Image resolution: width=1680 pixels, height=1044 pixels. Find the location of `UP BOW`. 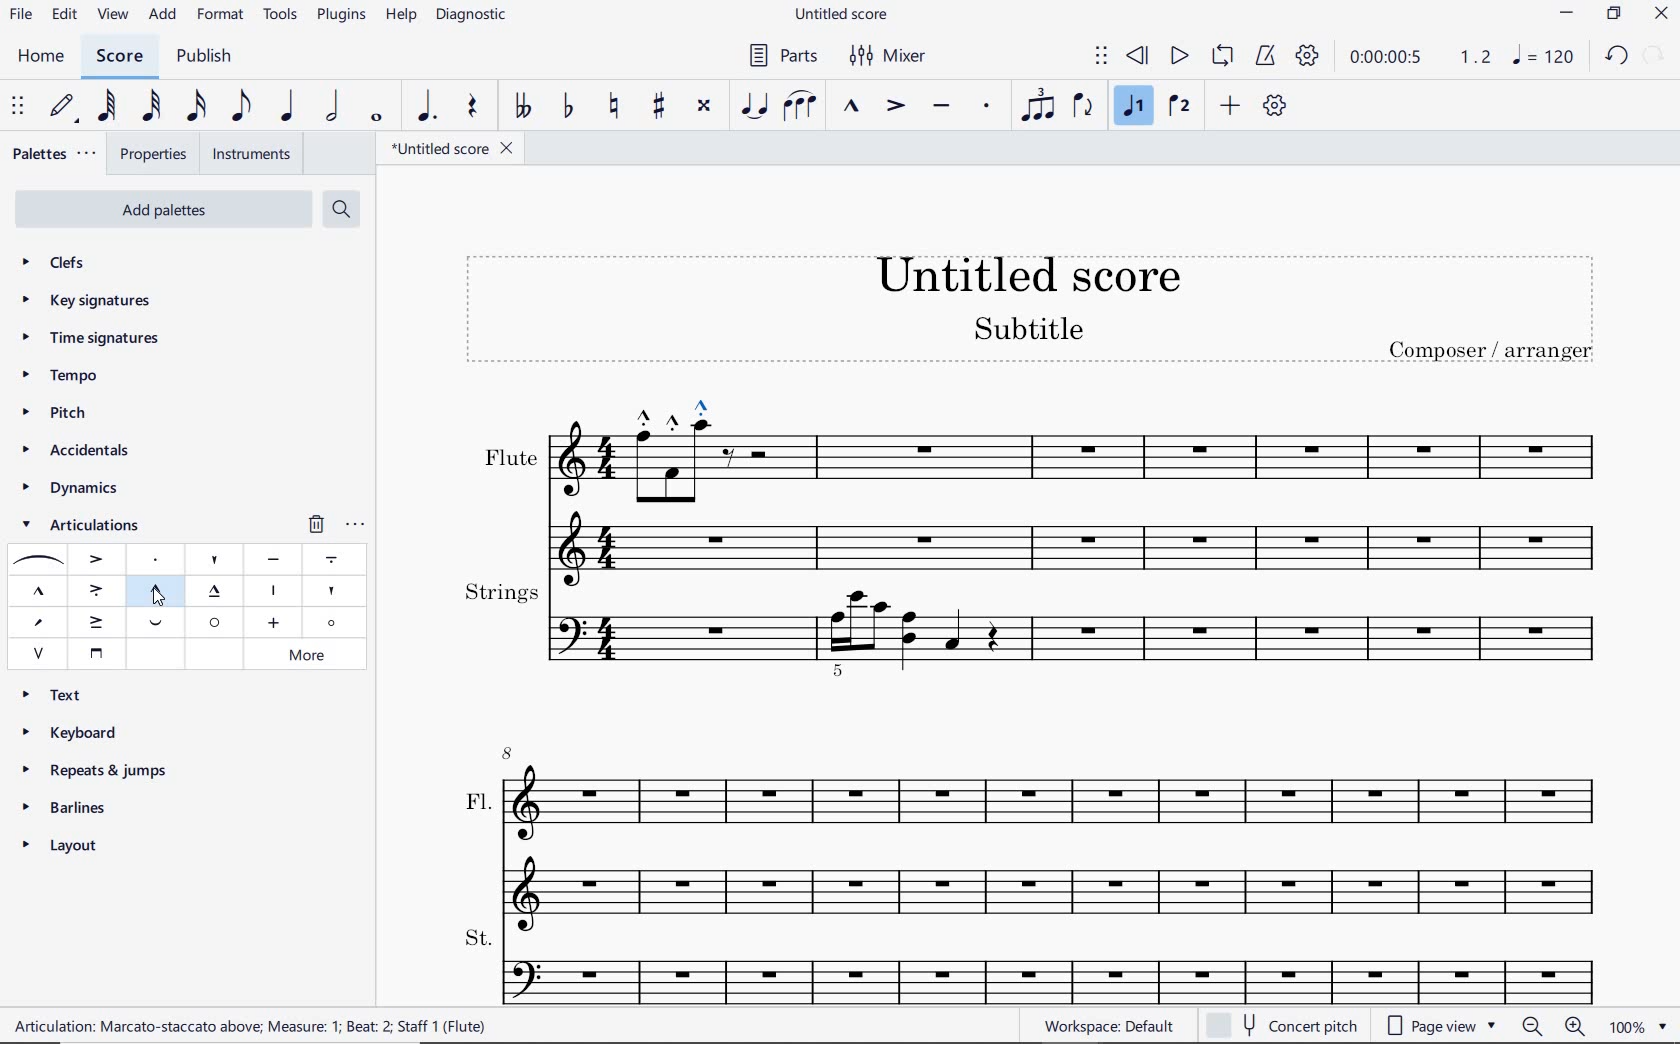

UP BOW is located at coordinates (39, 652).